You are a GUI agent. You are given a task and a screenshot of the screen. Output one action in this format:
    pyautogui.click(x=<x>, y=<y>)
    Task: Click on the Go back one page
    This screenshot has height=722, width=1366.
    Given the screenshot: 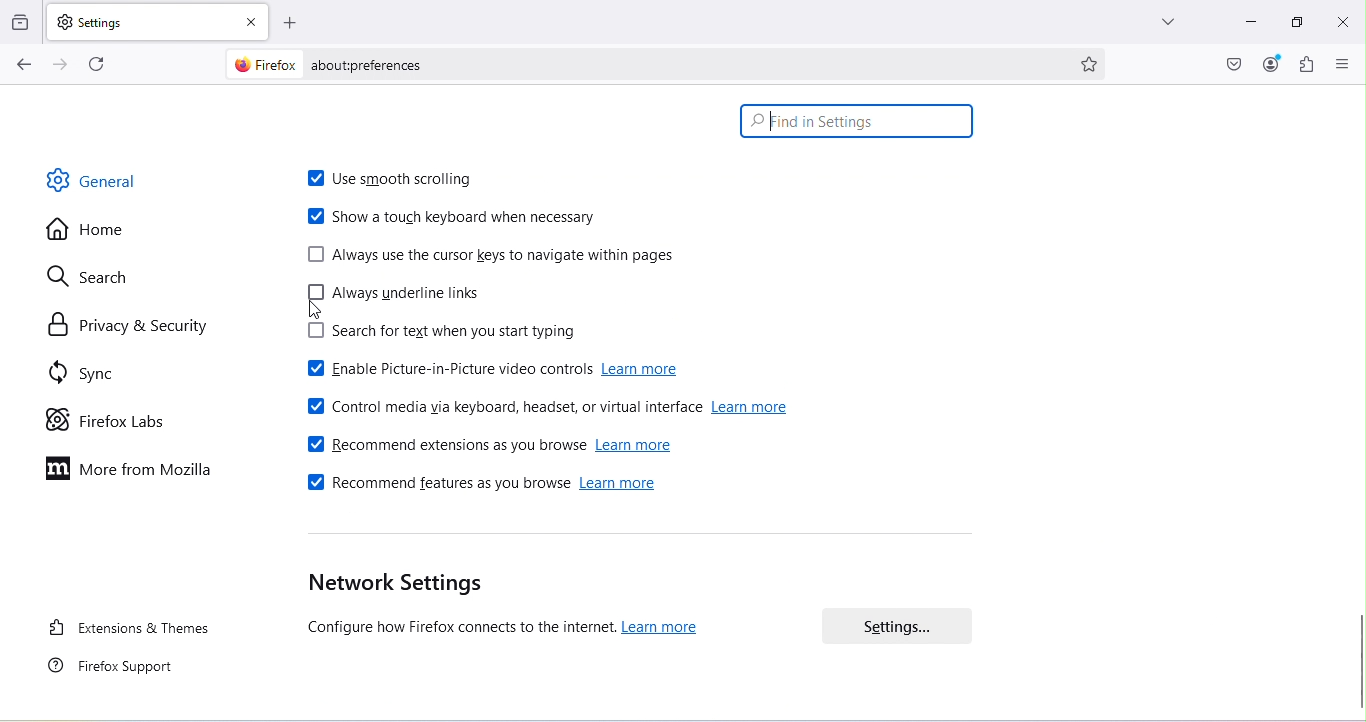 What is the action you would take?
    pyautogui.click(x=22, y=66)
    